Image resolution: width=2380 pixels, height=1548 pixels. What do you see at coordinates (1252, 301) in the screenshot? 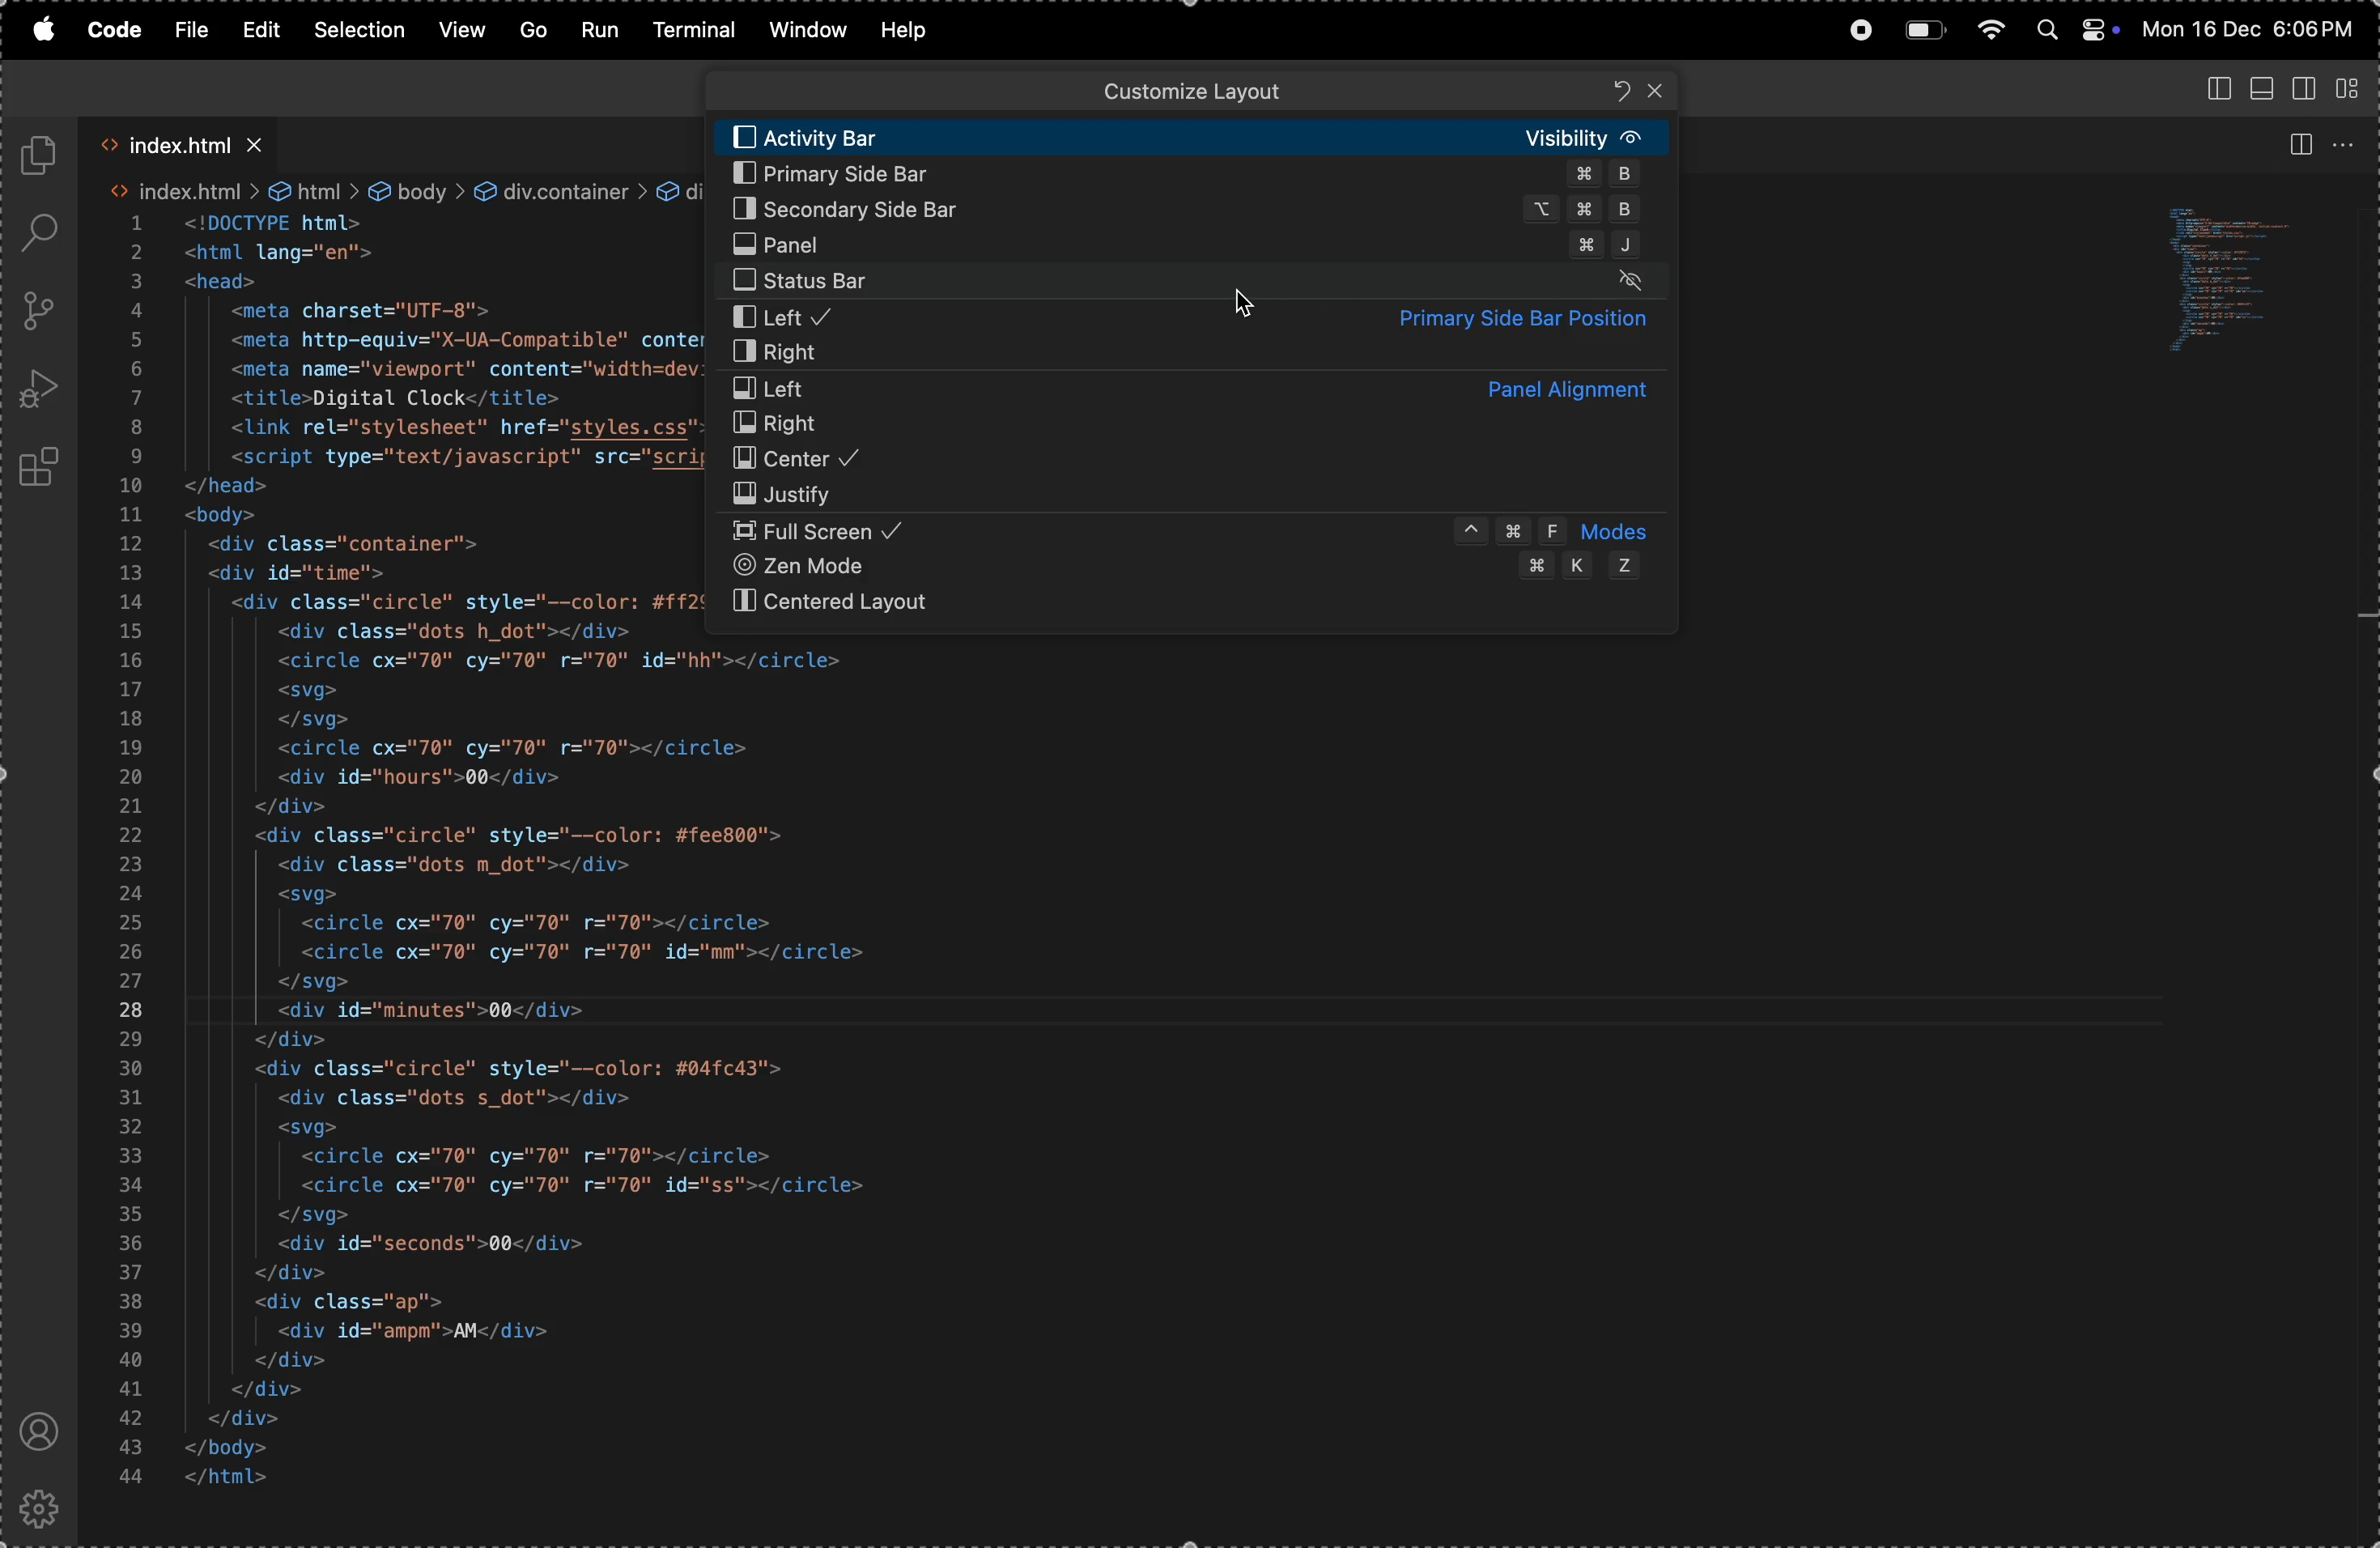
I see `cursor` at bounding box center [1252, 301].